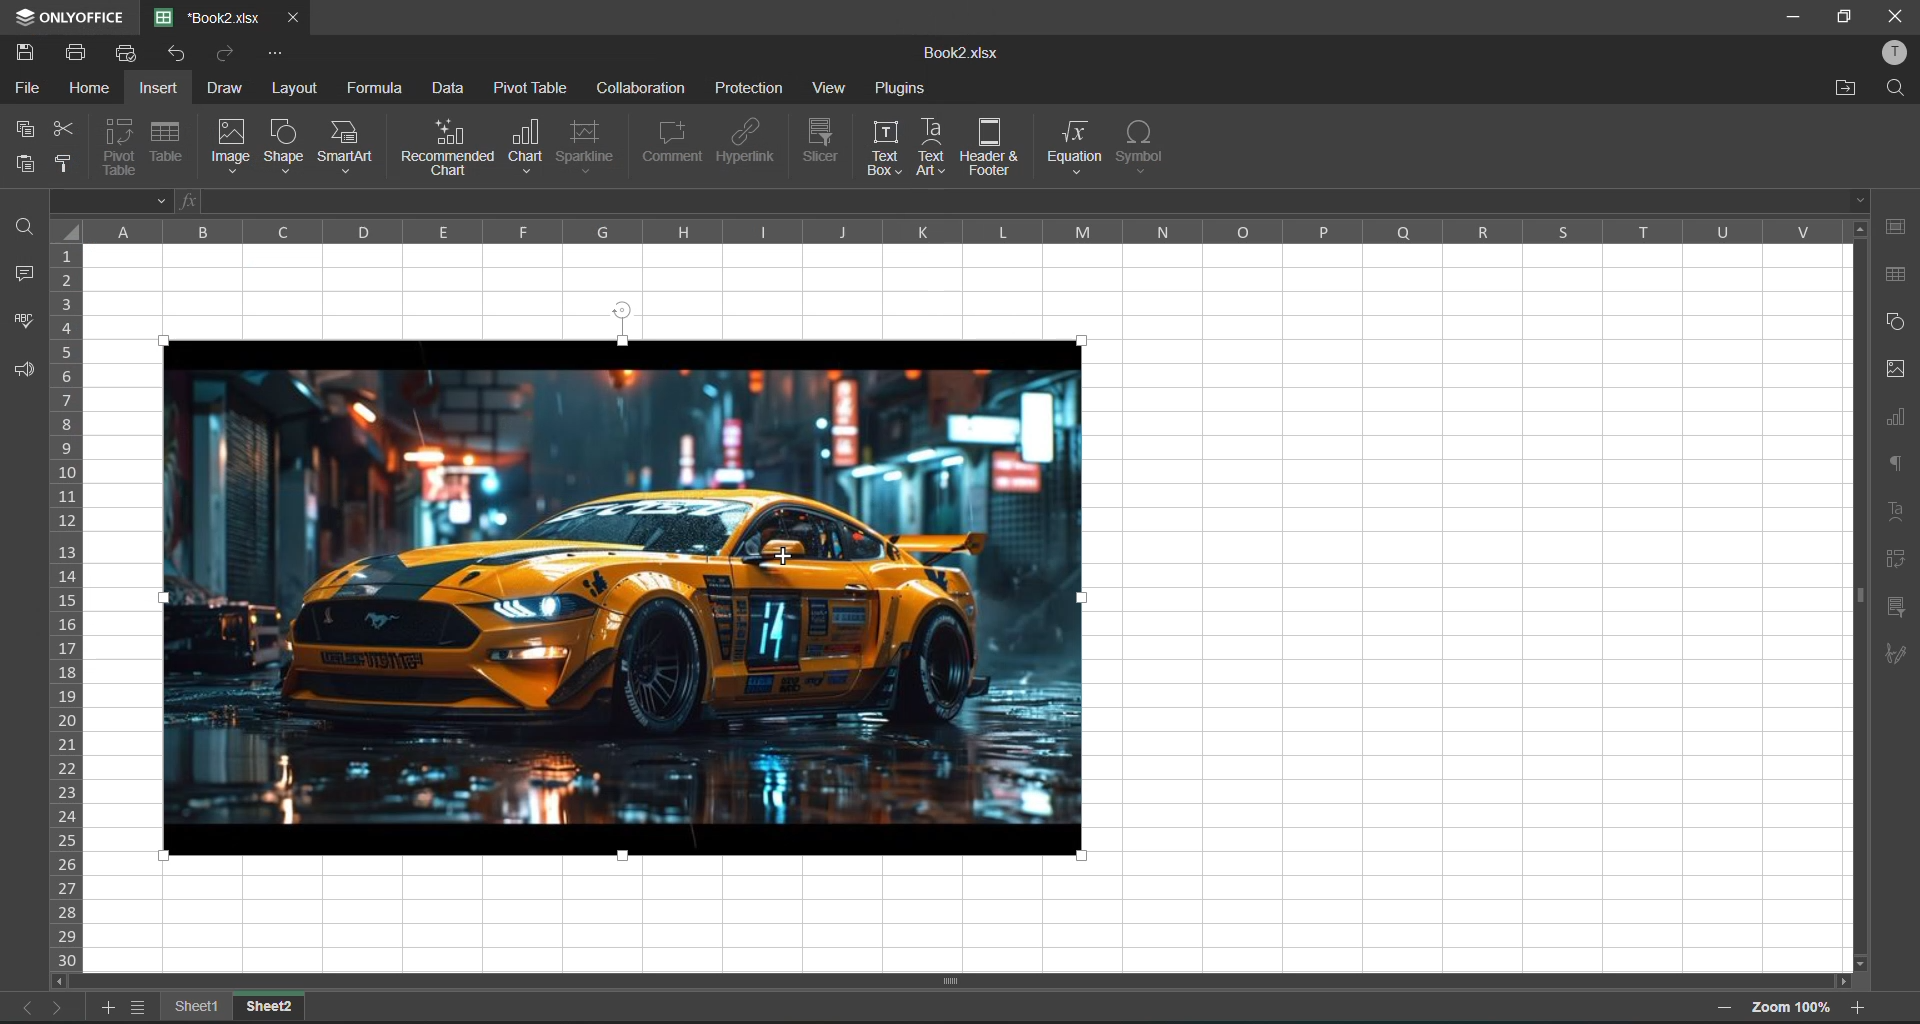 Image resolution: width=1920 pixels, height=1024 pixels. I want to click on sheet list, so click(144, 1008).